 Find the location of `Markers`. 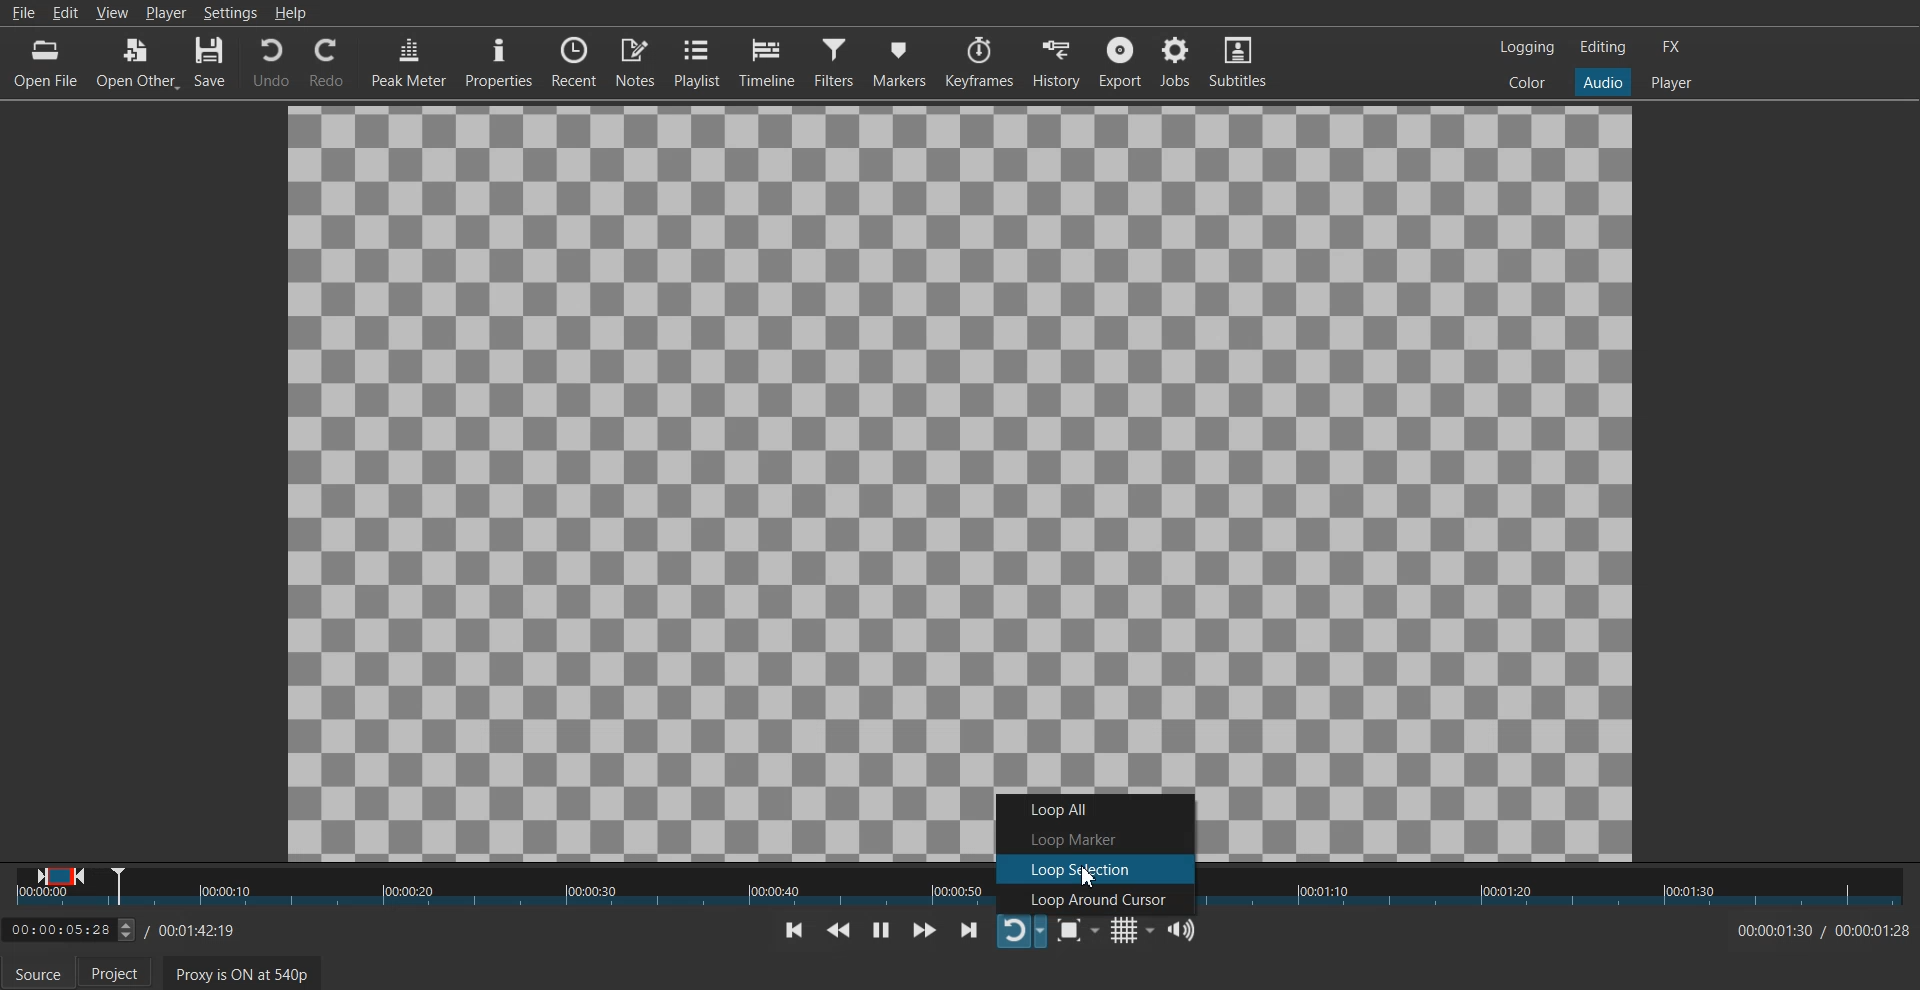

Markers is located at coordinates (899, 62).